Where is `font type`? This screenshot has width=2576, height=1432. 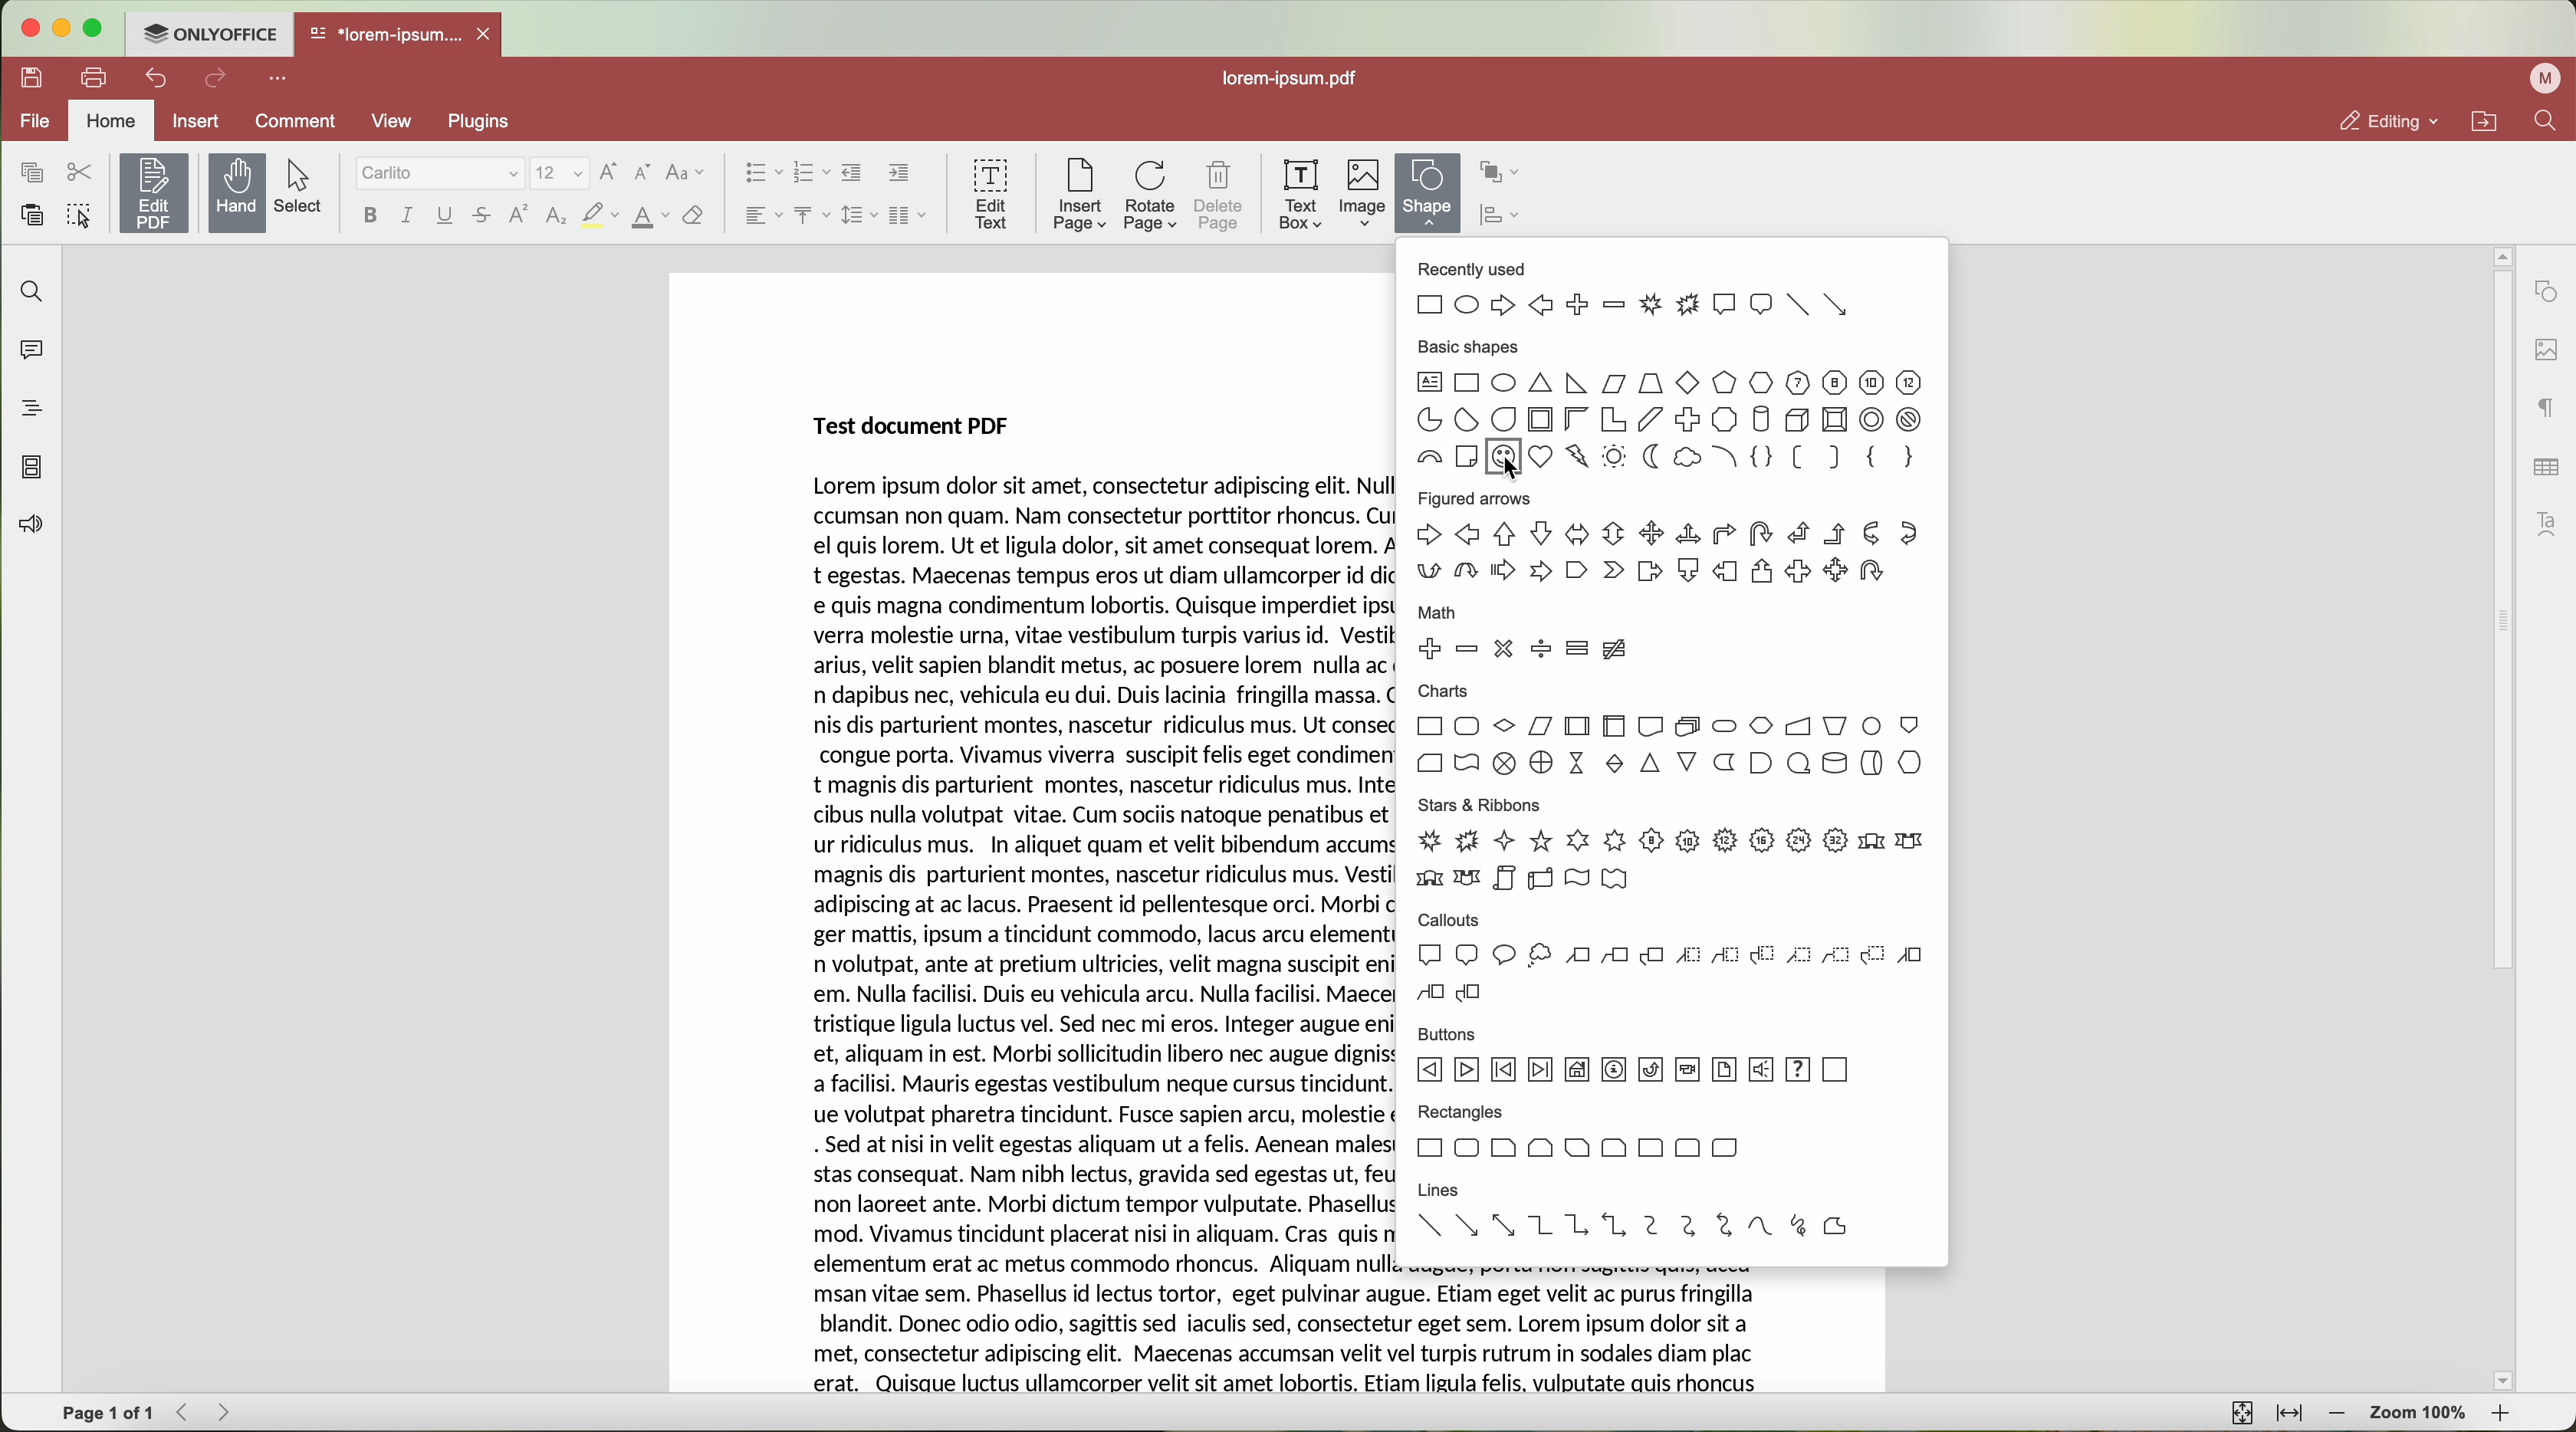
font type is located at coordinates (440, 174).